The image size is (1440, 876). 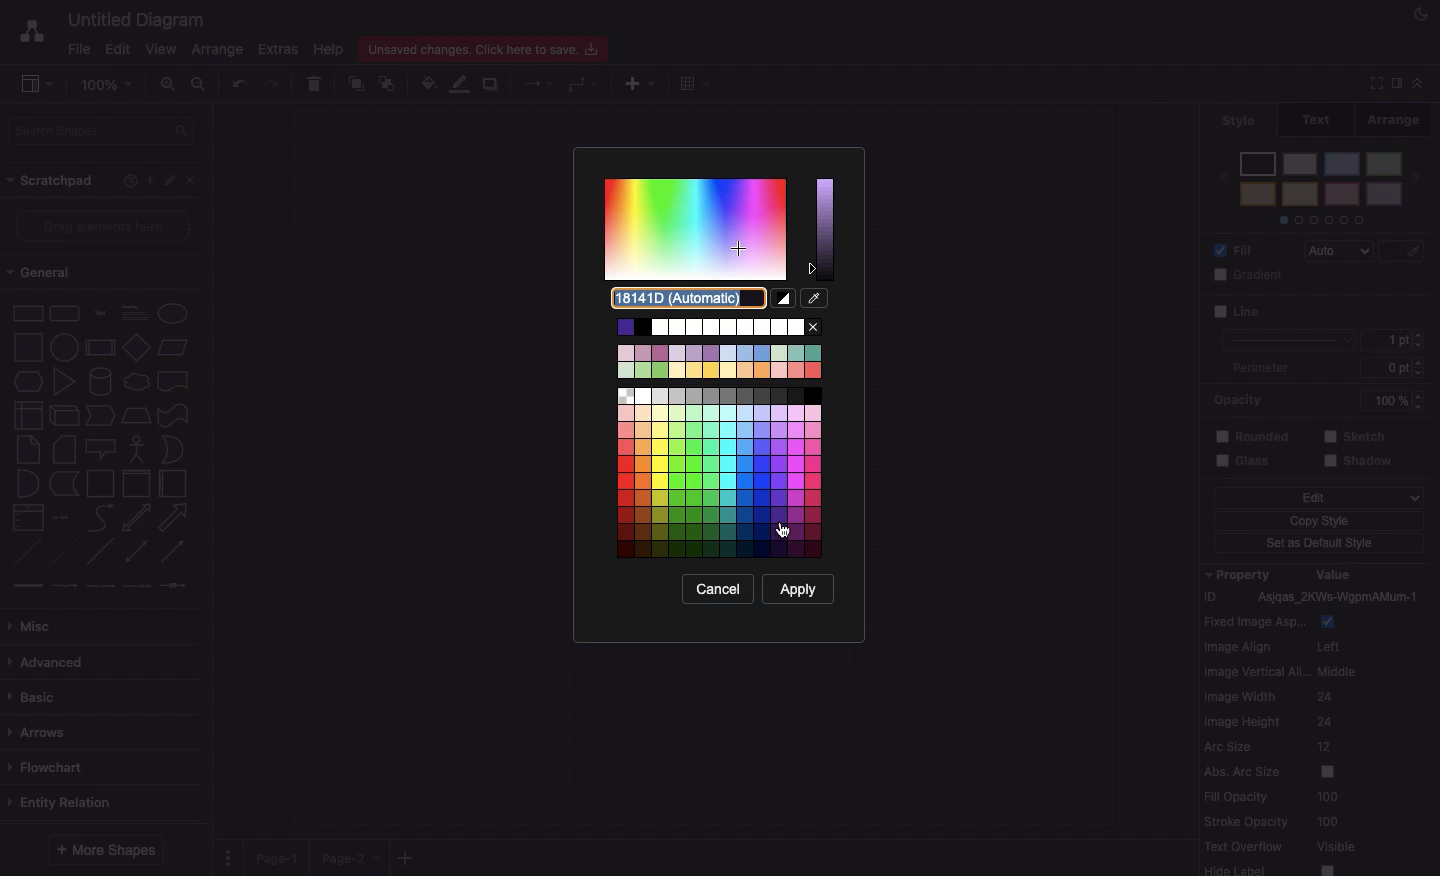 What do you see at coordinates (1321, 545) in the screenshot?
I see `Set as default style` at bounding box center [1321, 545].